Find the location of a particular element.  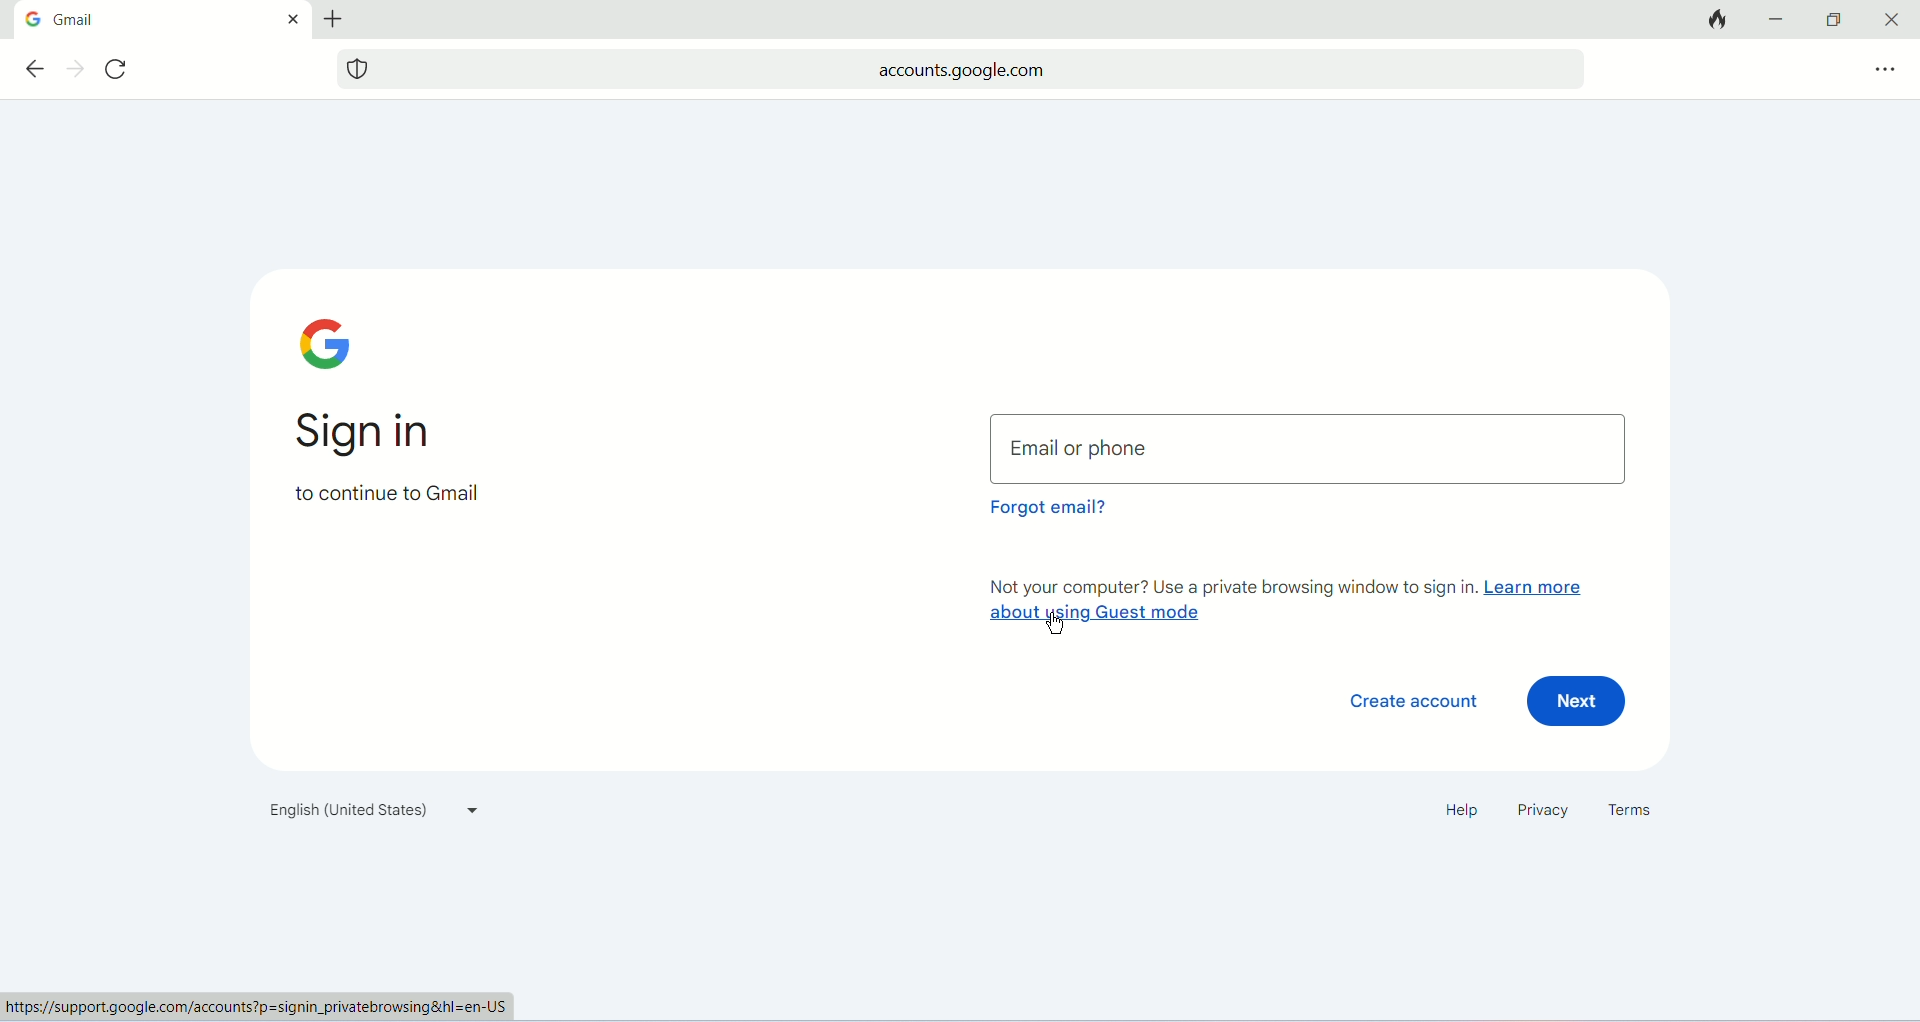

next is located at coordinates (1580, 704).